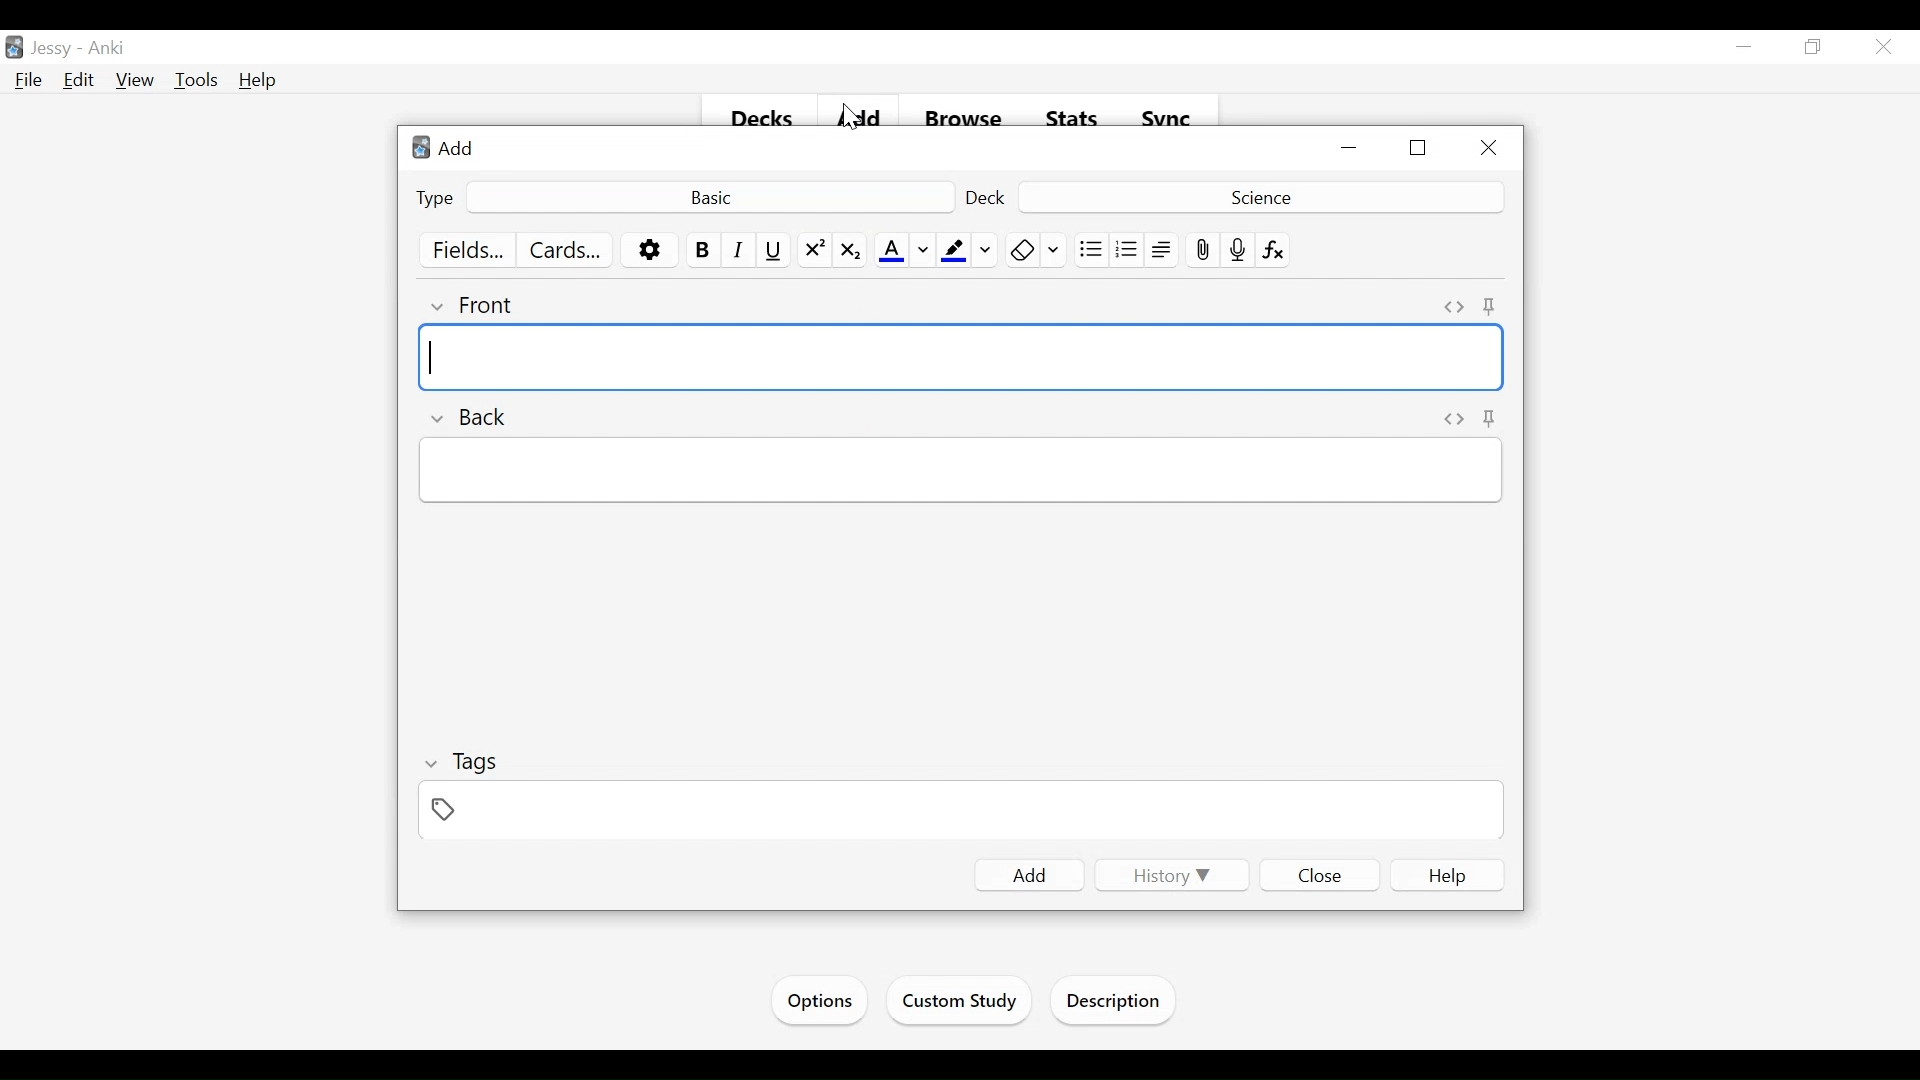  What do you see at coordinates (1258, 196) in the screenshot?
I see `Deck` at bounding box center [1258, 196].